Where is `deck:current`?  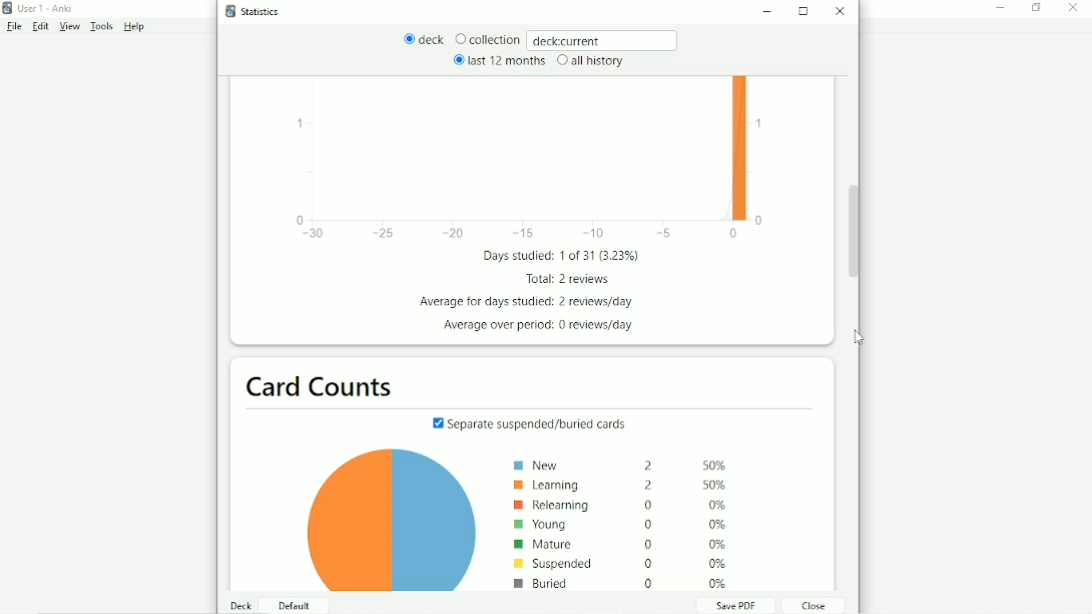
deck:current is located at coordinates (604, 39).